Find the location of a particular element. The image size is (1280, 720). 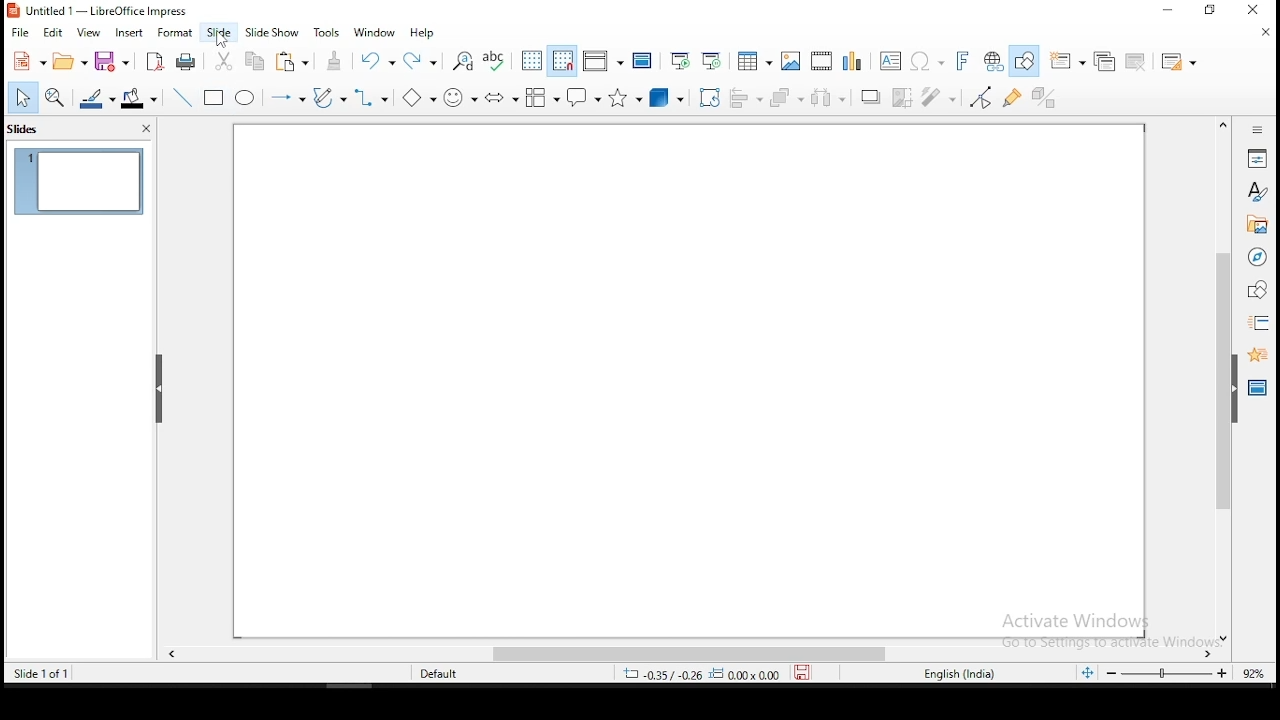

restore is located at coordinates (1206, 10).